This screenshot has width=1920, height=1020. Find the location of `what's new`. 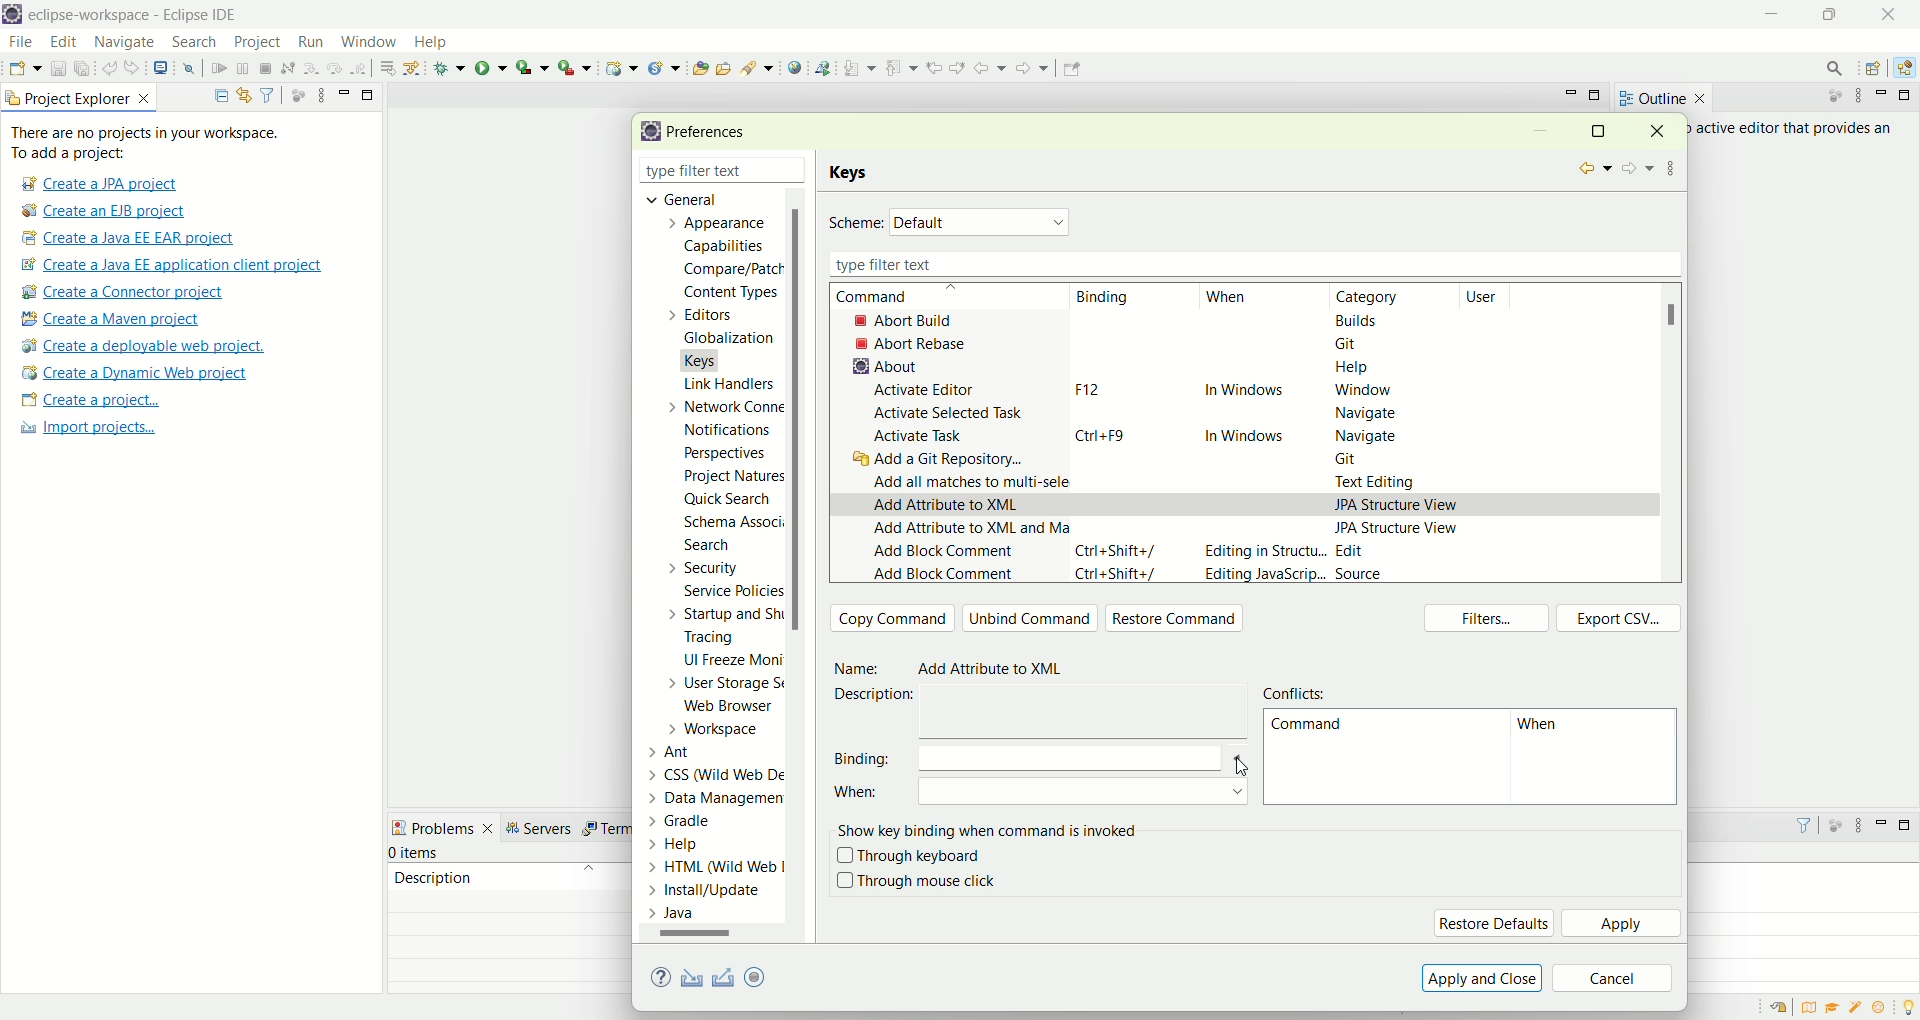

what's new is located at coordinates (1885, 1008).